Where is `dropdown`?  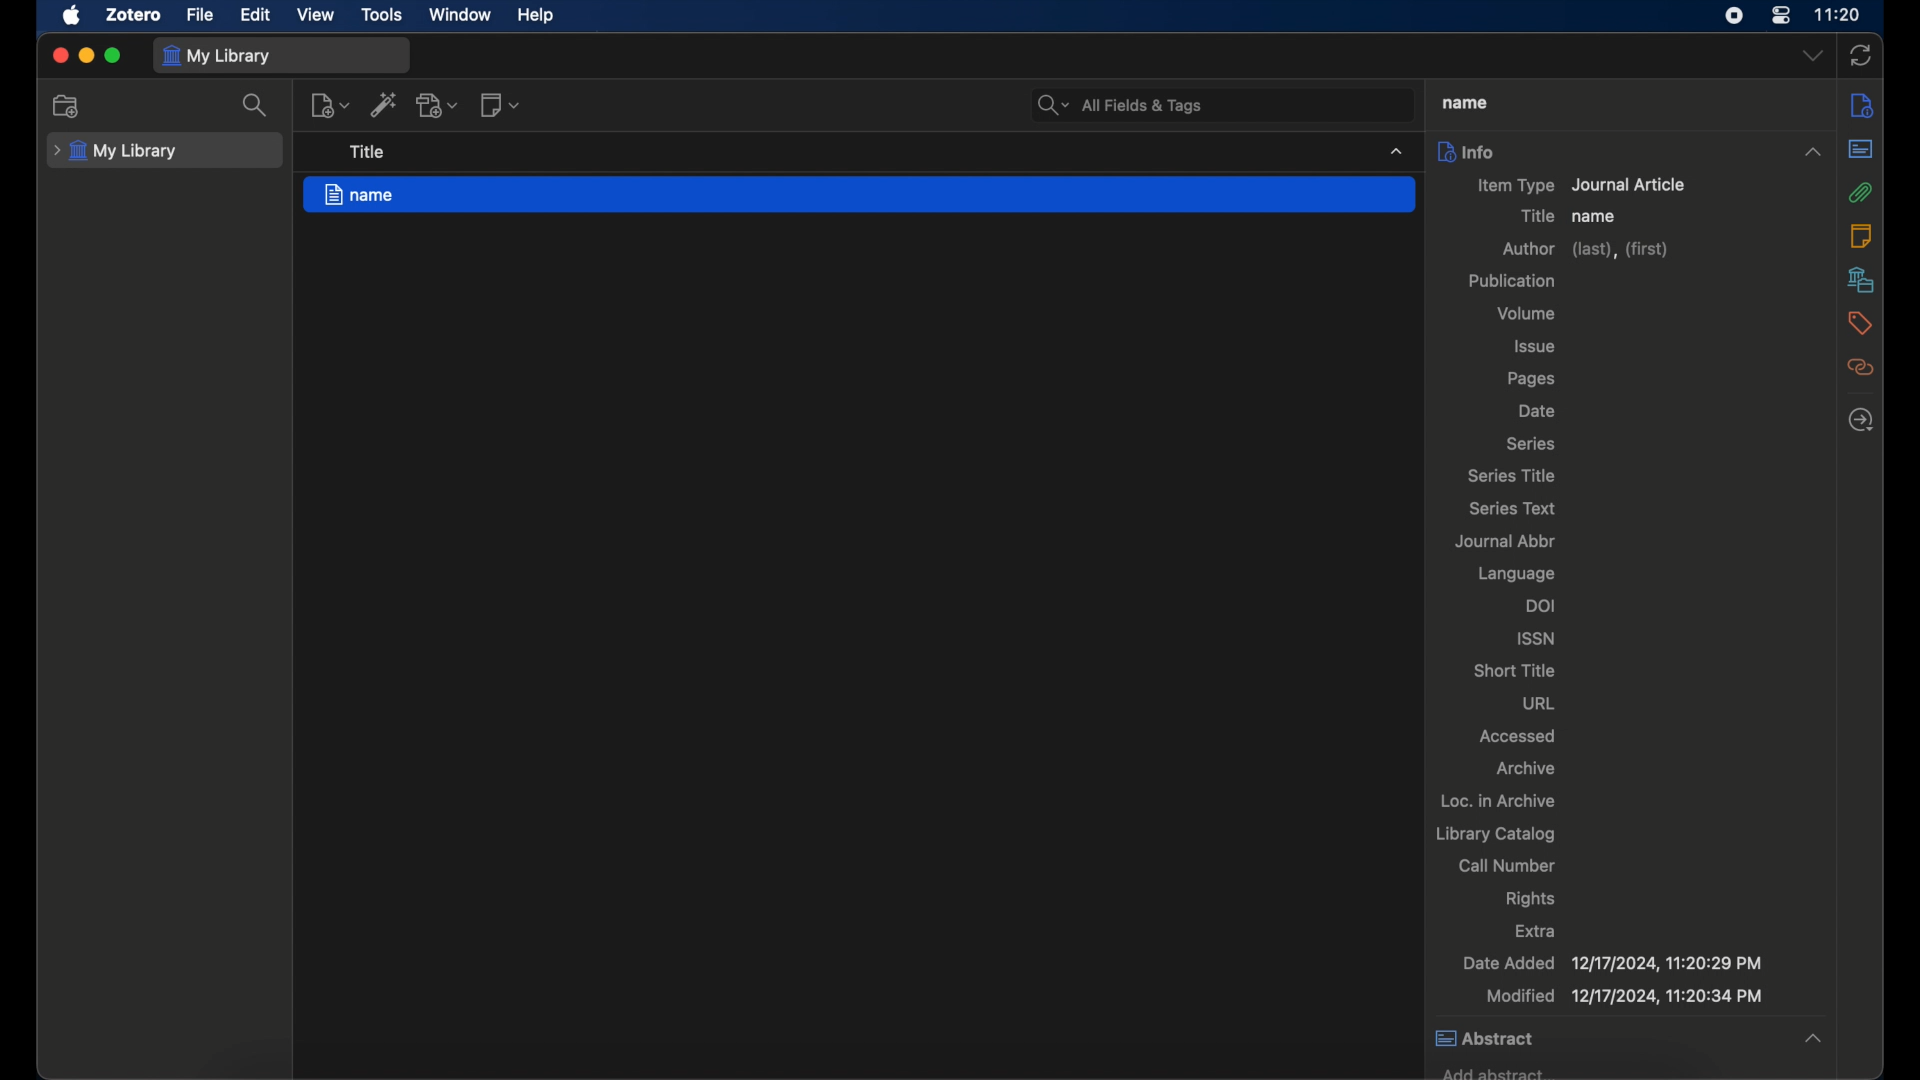
dropdown is located at coordinates (1396, 150).